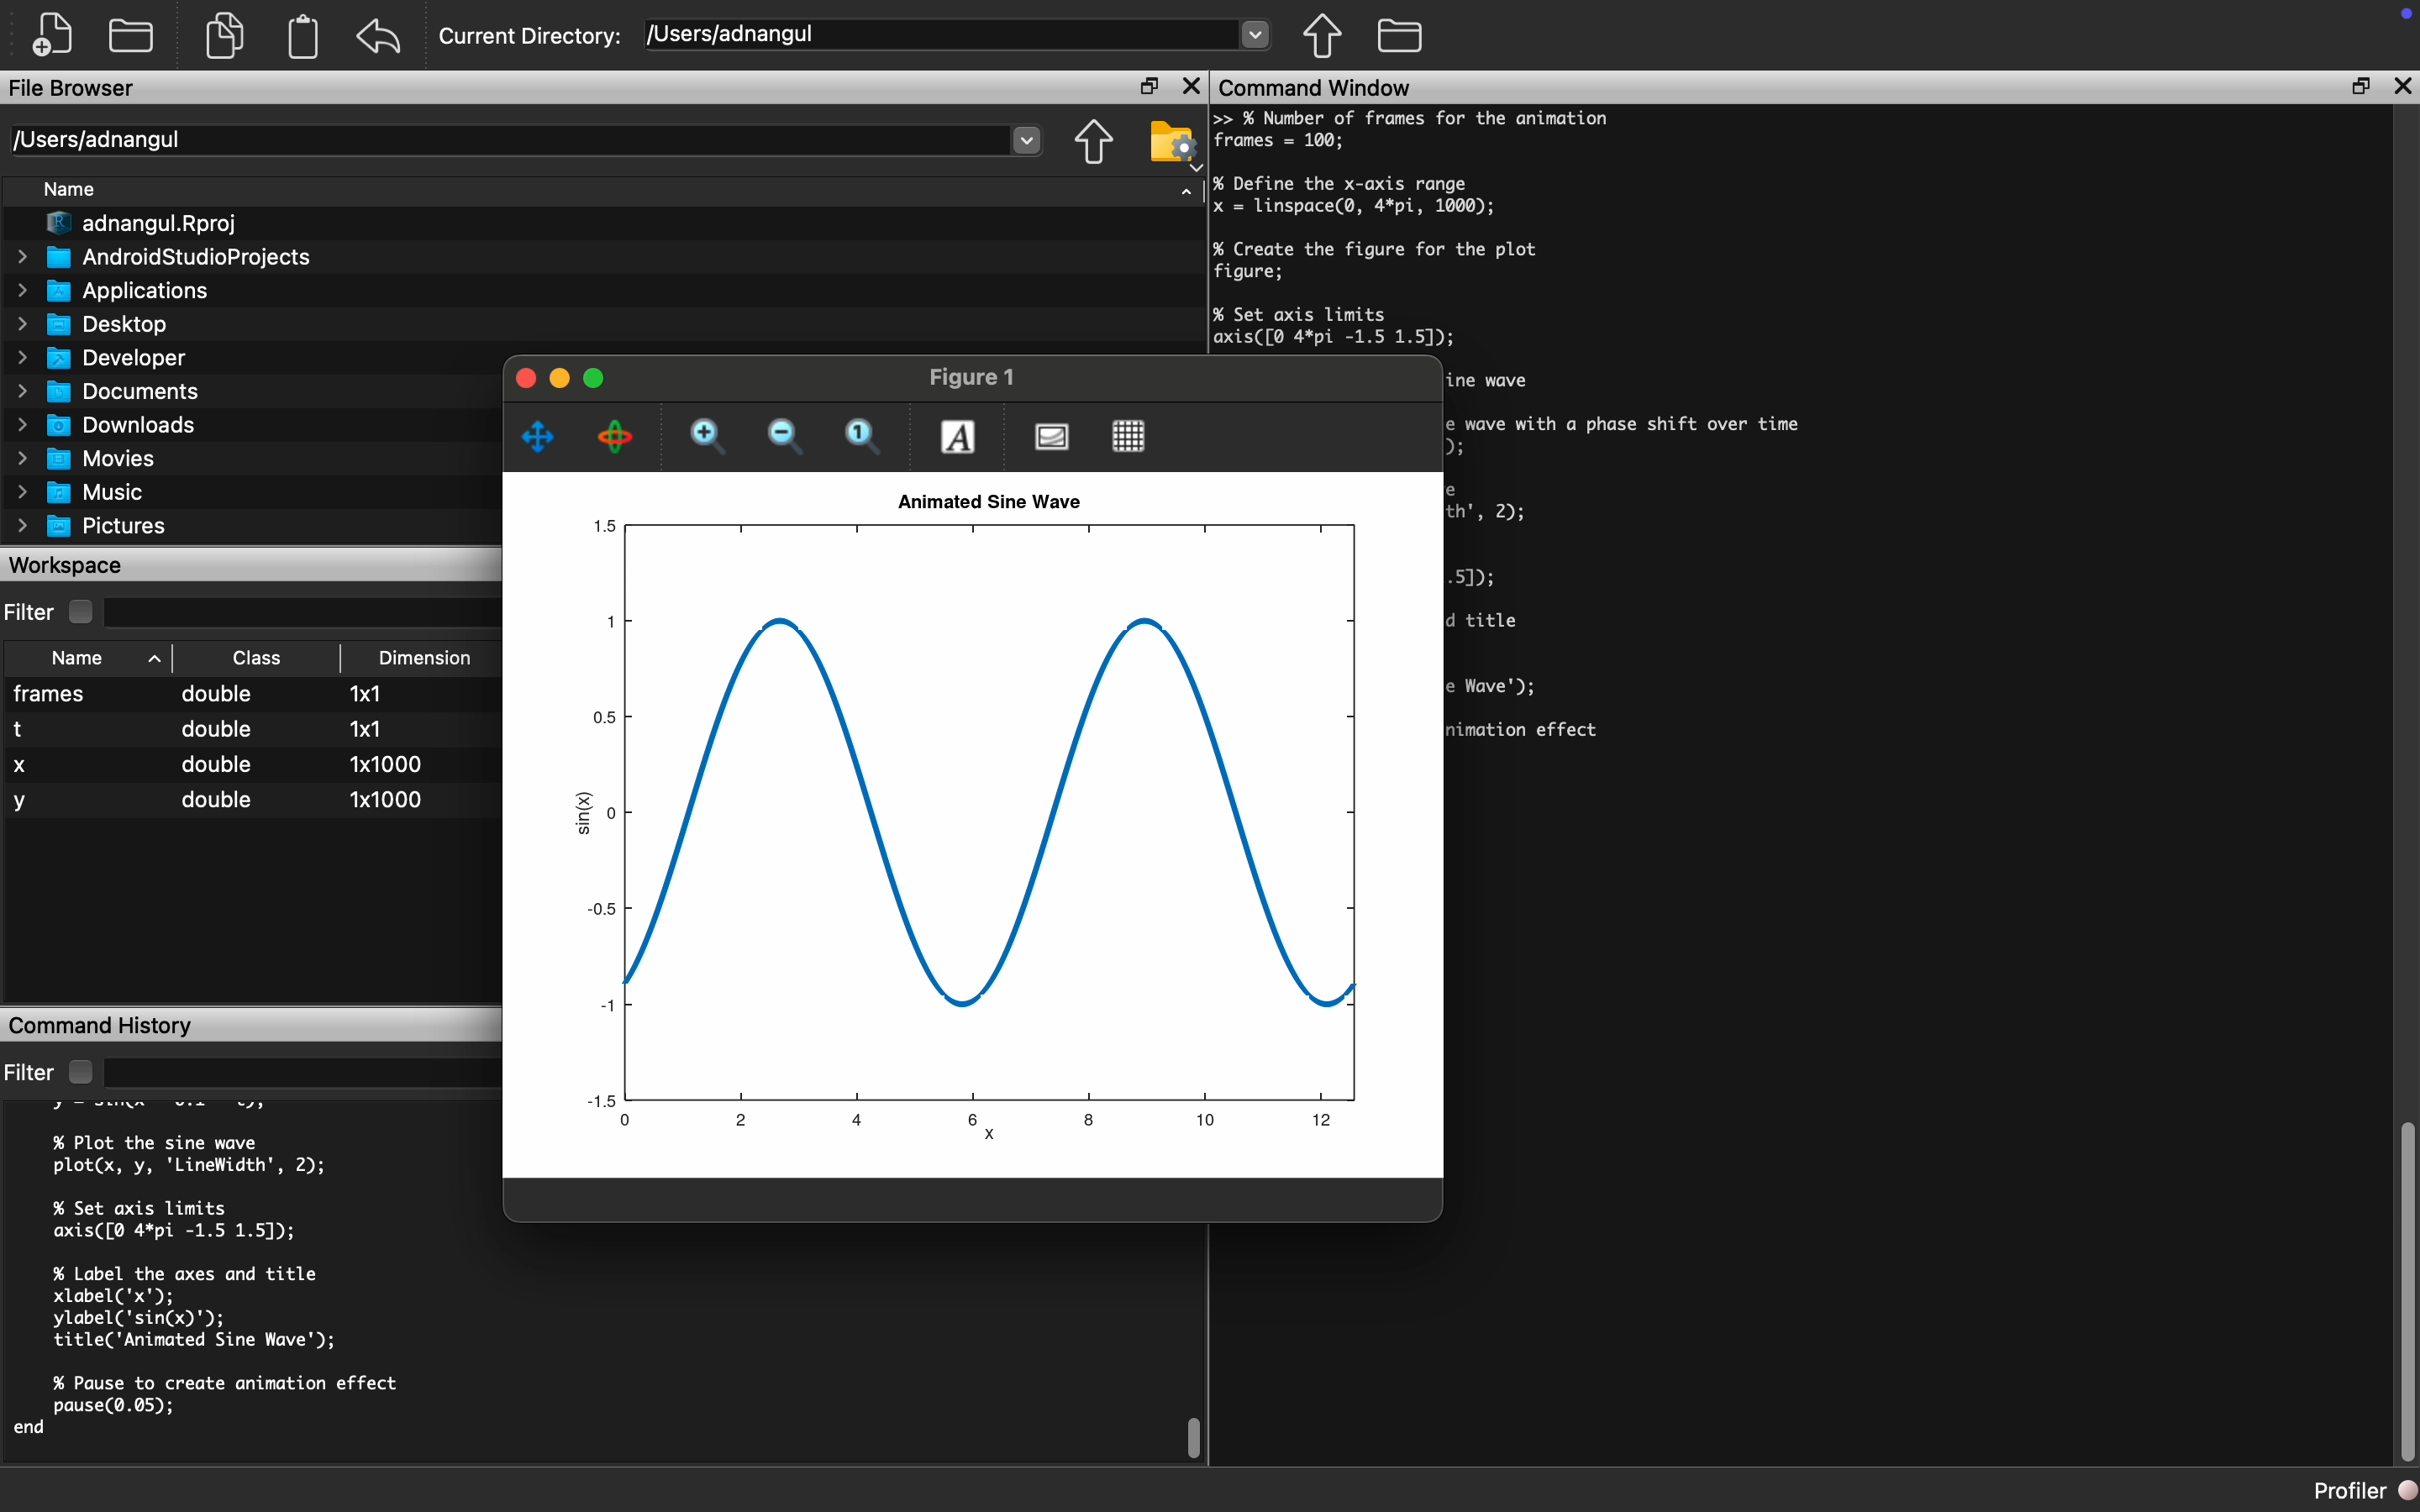 This screenshot has width=2420, height=1512. Describe the element at coordinates (118, 294) in the screenshot. I see `Applications` at that location.